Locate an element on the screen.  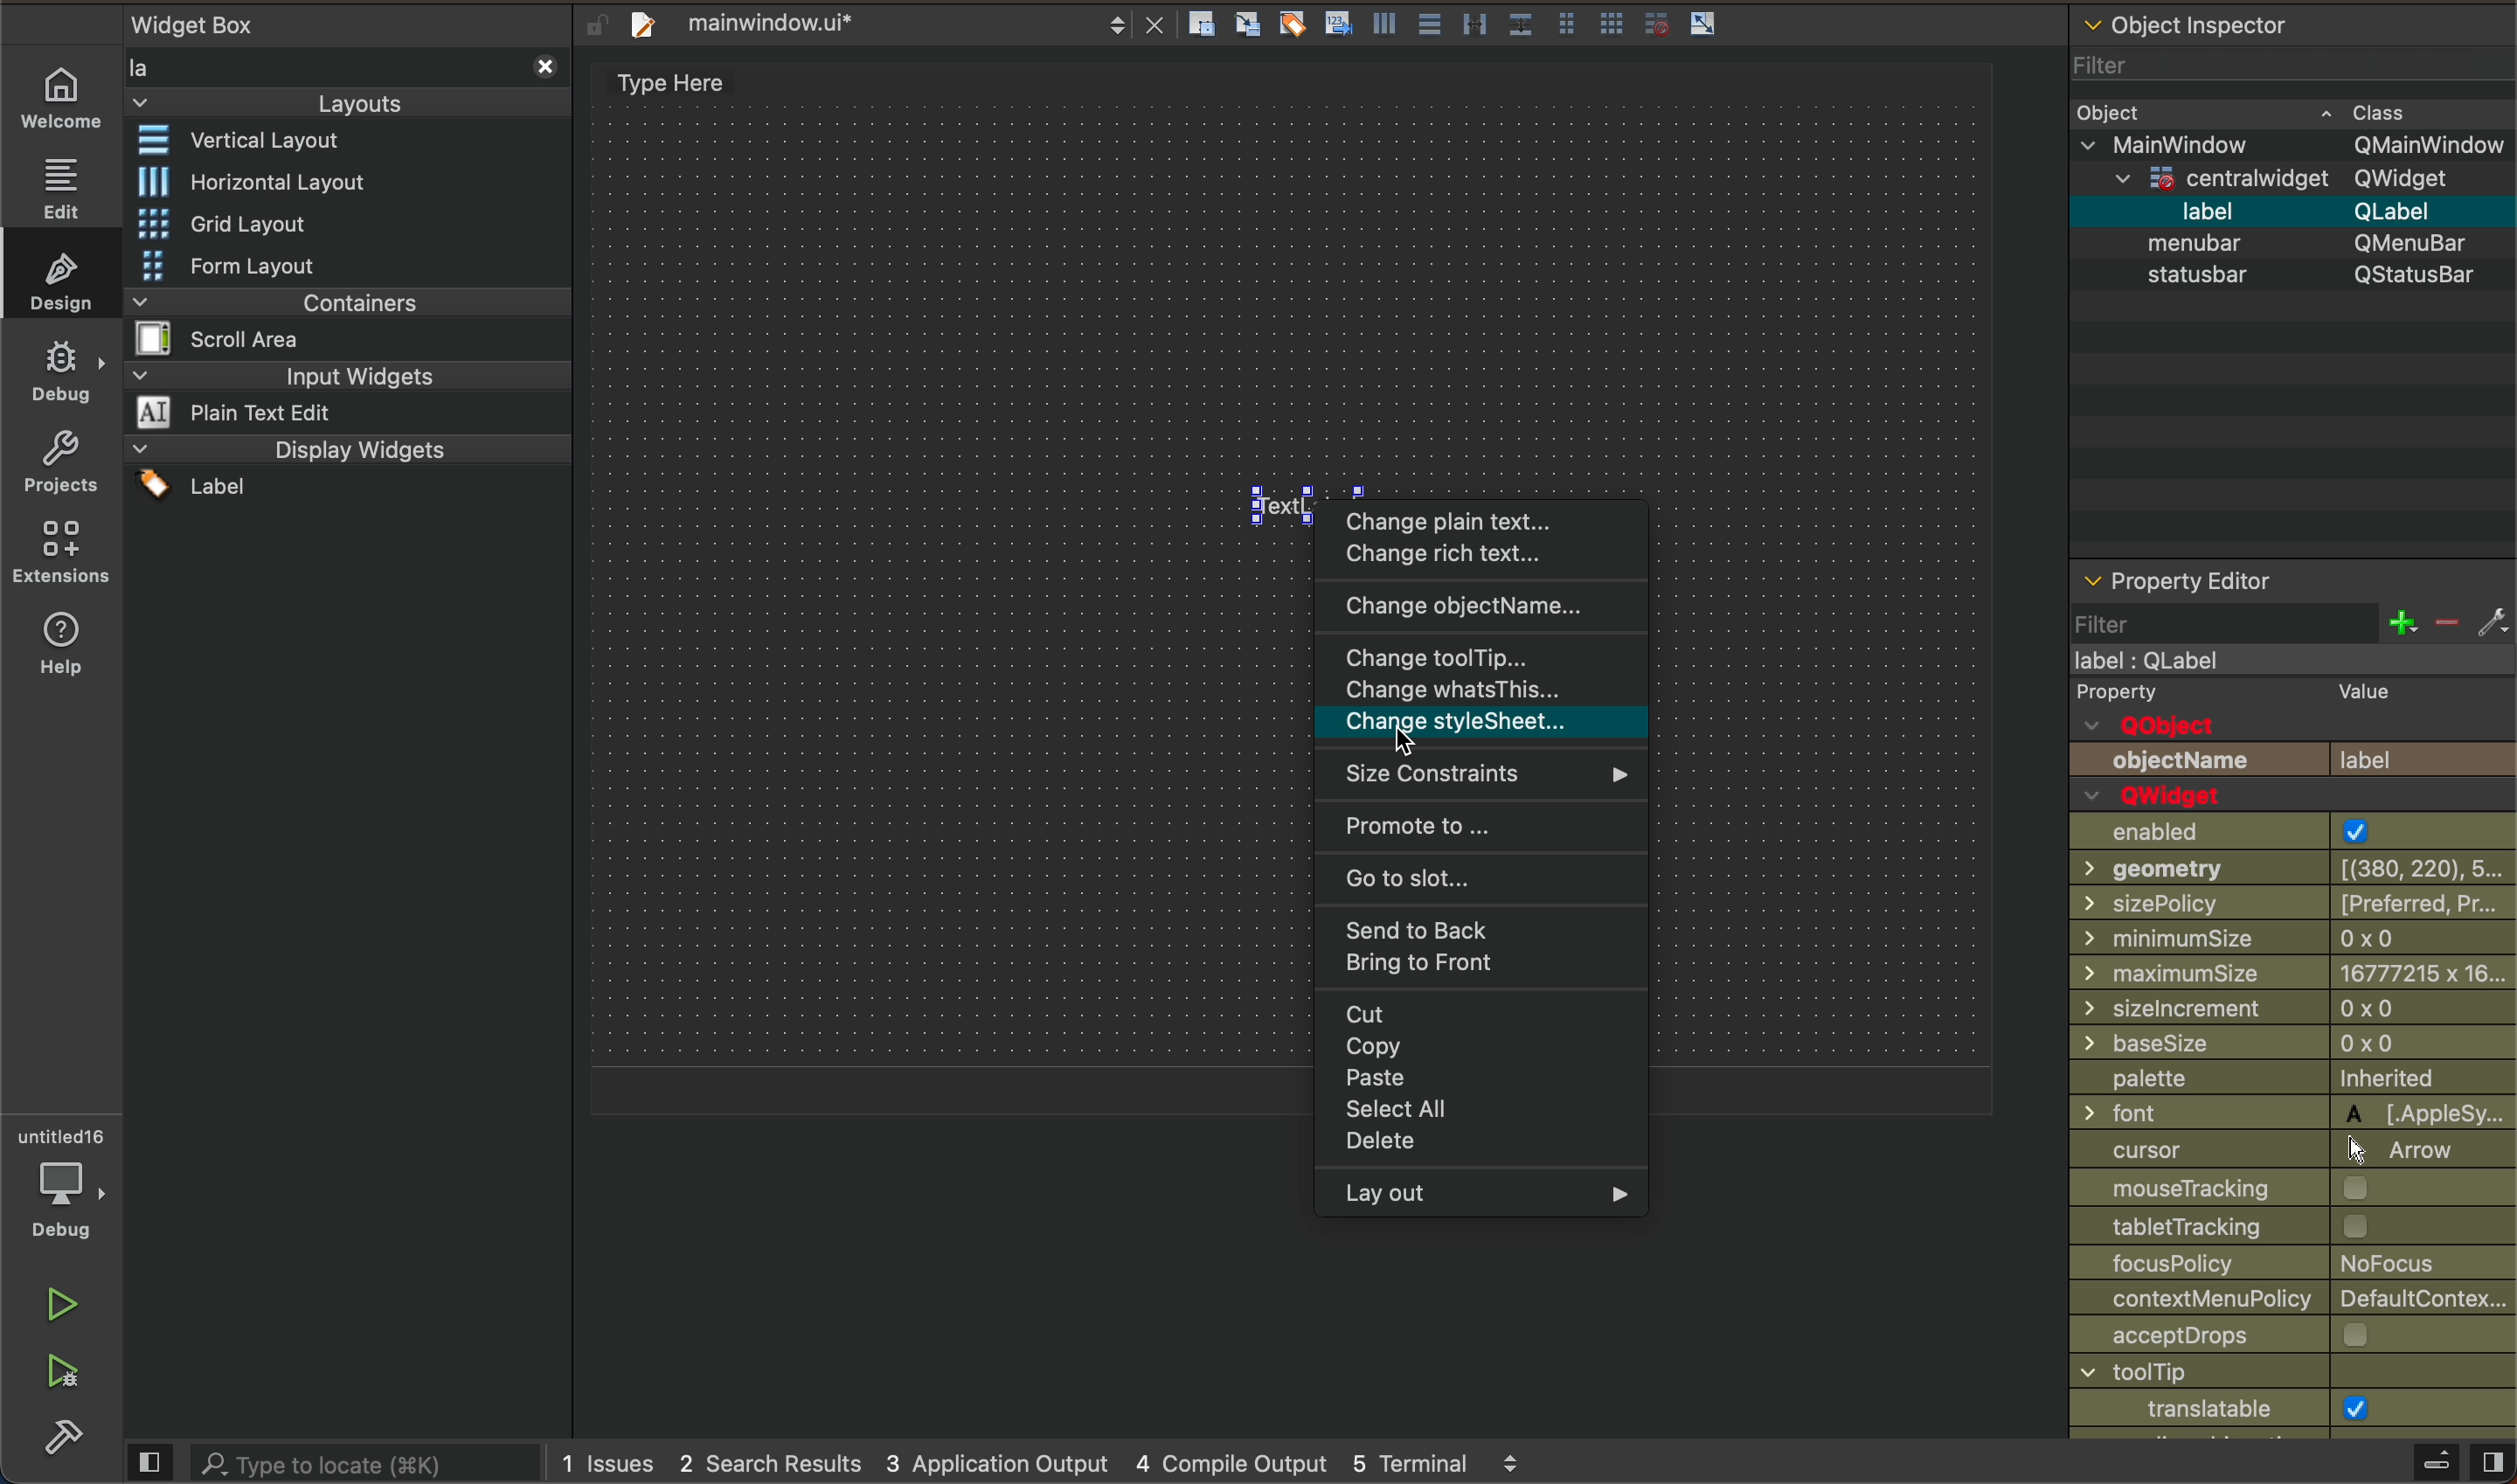
edit is located at coordinates (60, 186).